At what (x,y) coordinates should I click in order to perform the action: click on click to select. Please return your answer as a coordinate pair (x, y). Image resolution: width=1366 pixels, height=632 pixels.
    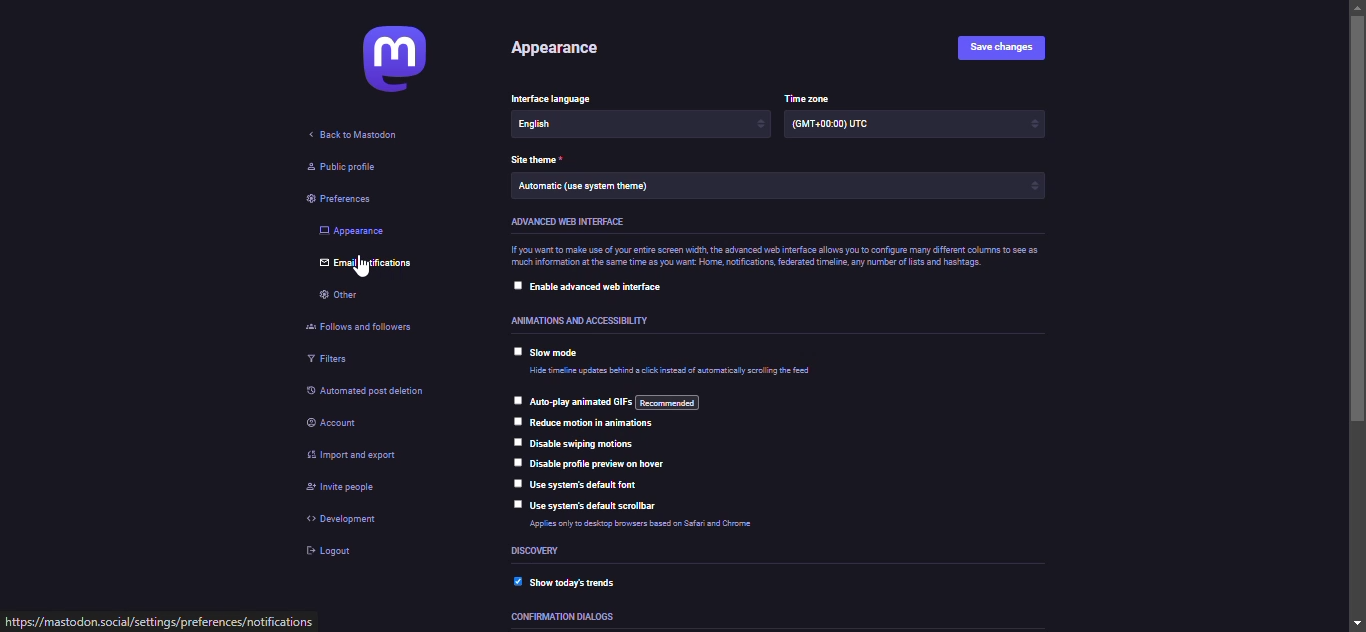
    Looking at the image, I should click on (514, 421).